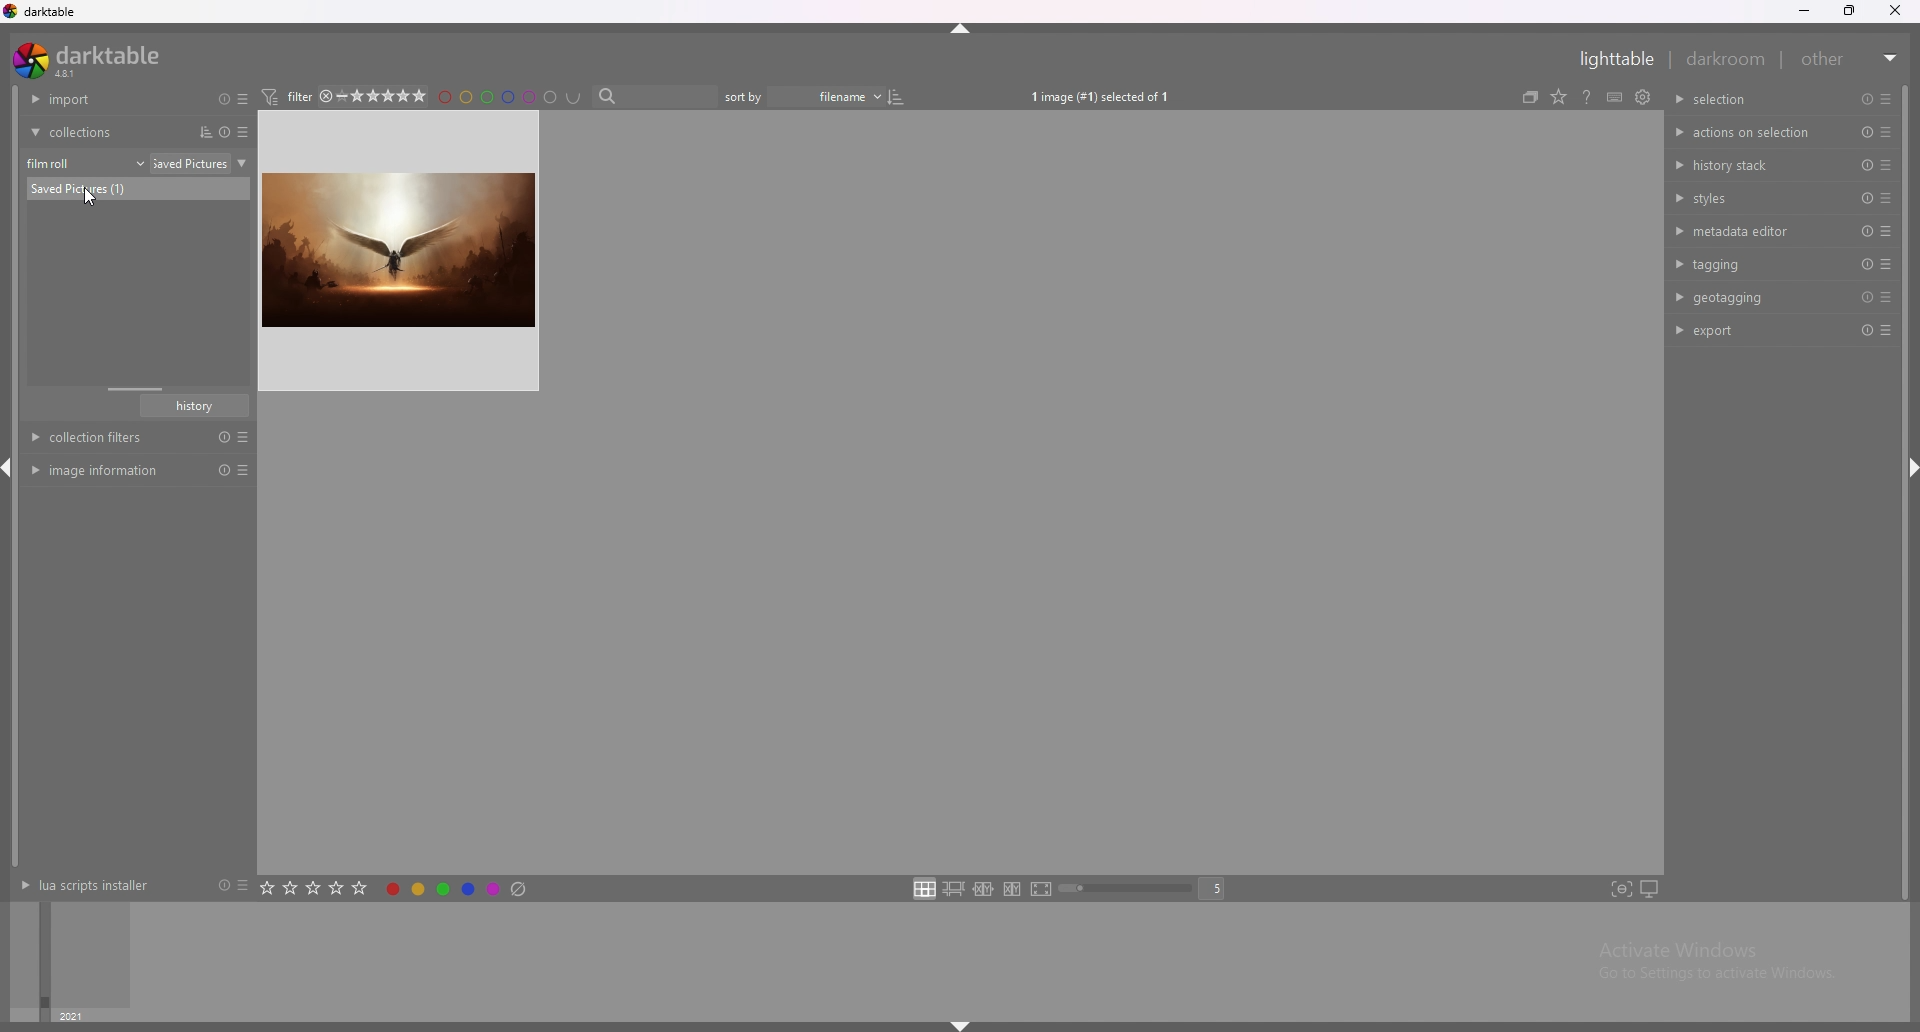  Describe the element at coordinates (1851, 59) in the screenshot. I see `other` at that location.